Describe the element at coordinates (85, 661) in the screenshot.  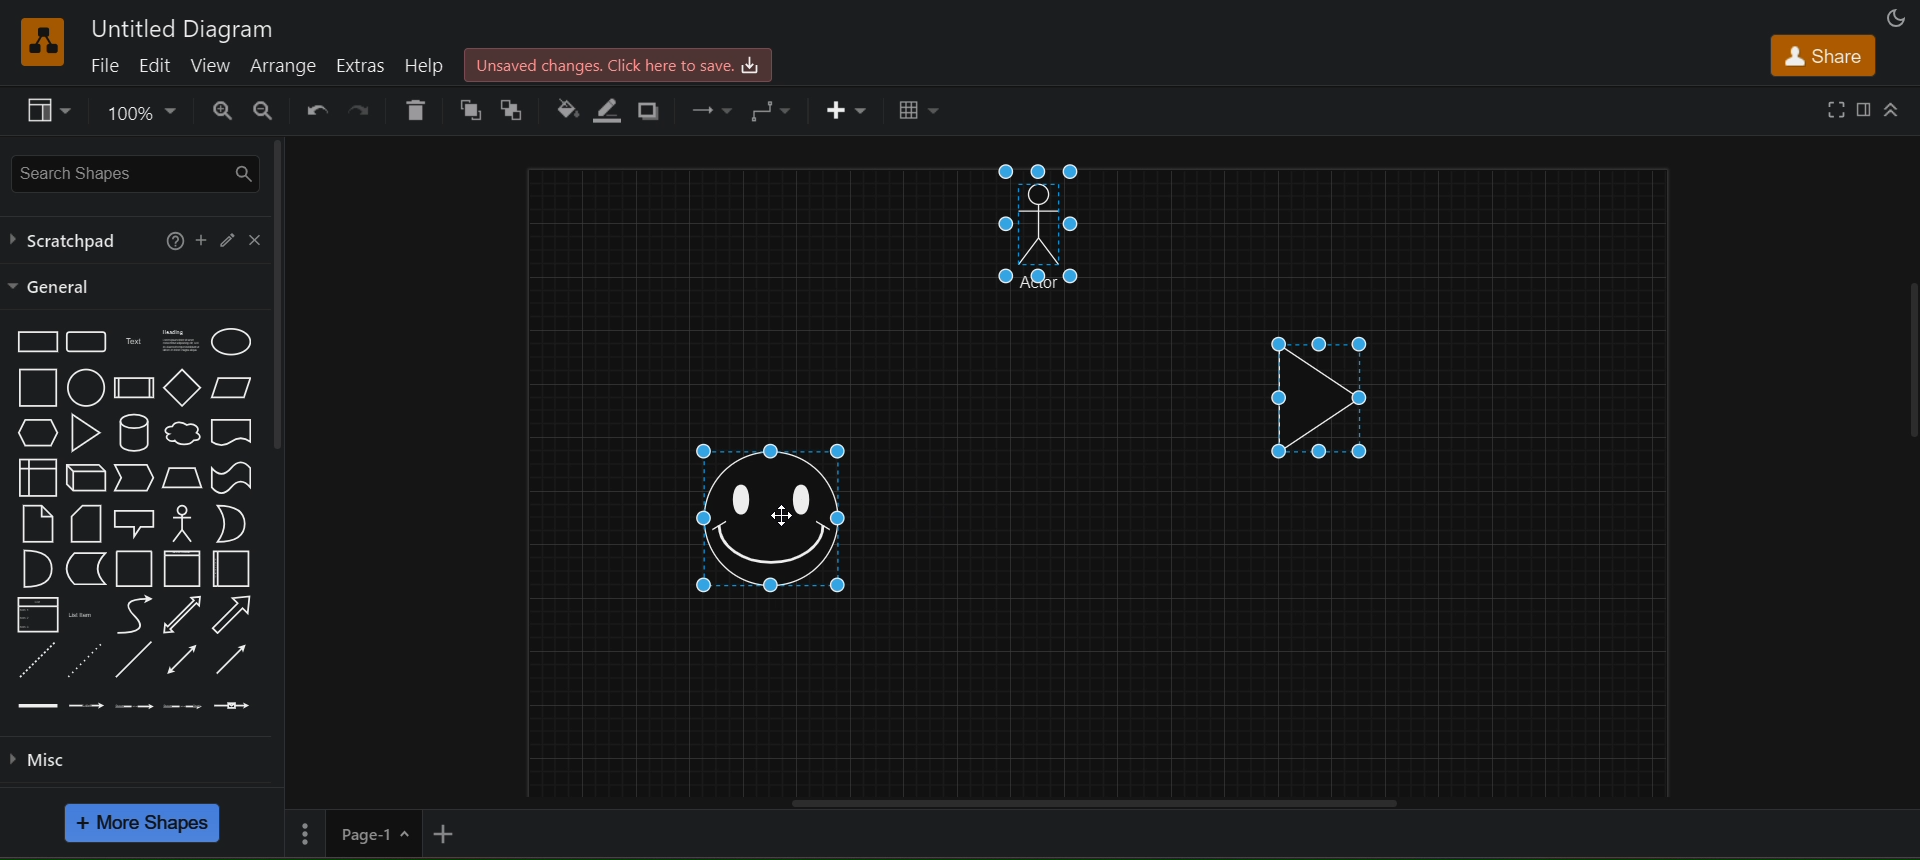
I see `dotted line` at that location.